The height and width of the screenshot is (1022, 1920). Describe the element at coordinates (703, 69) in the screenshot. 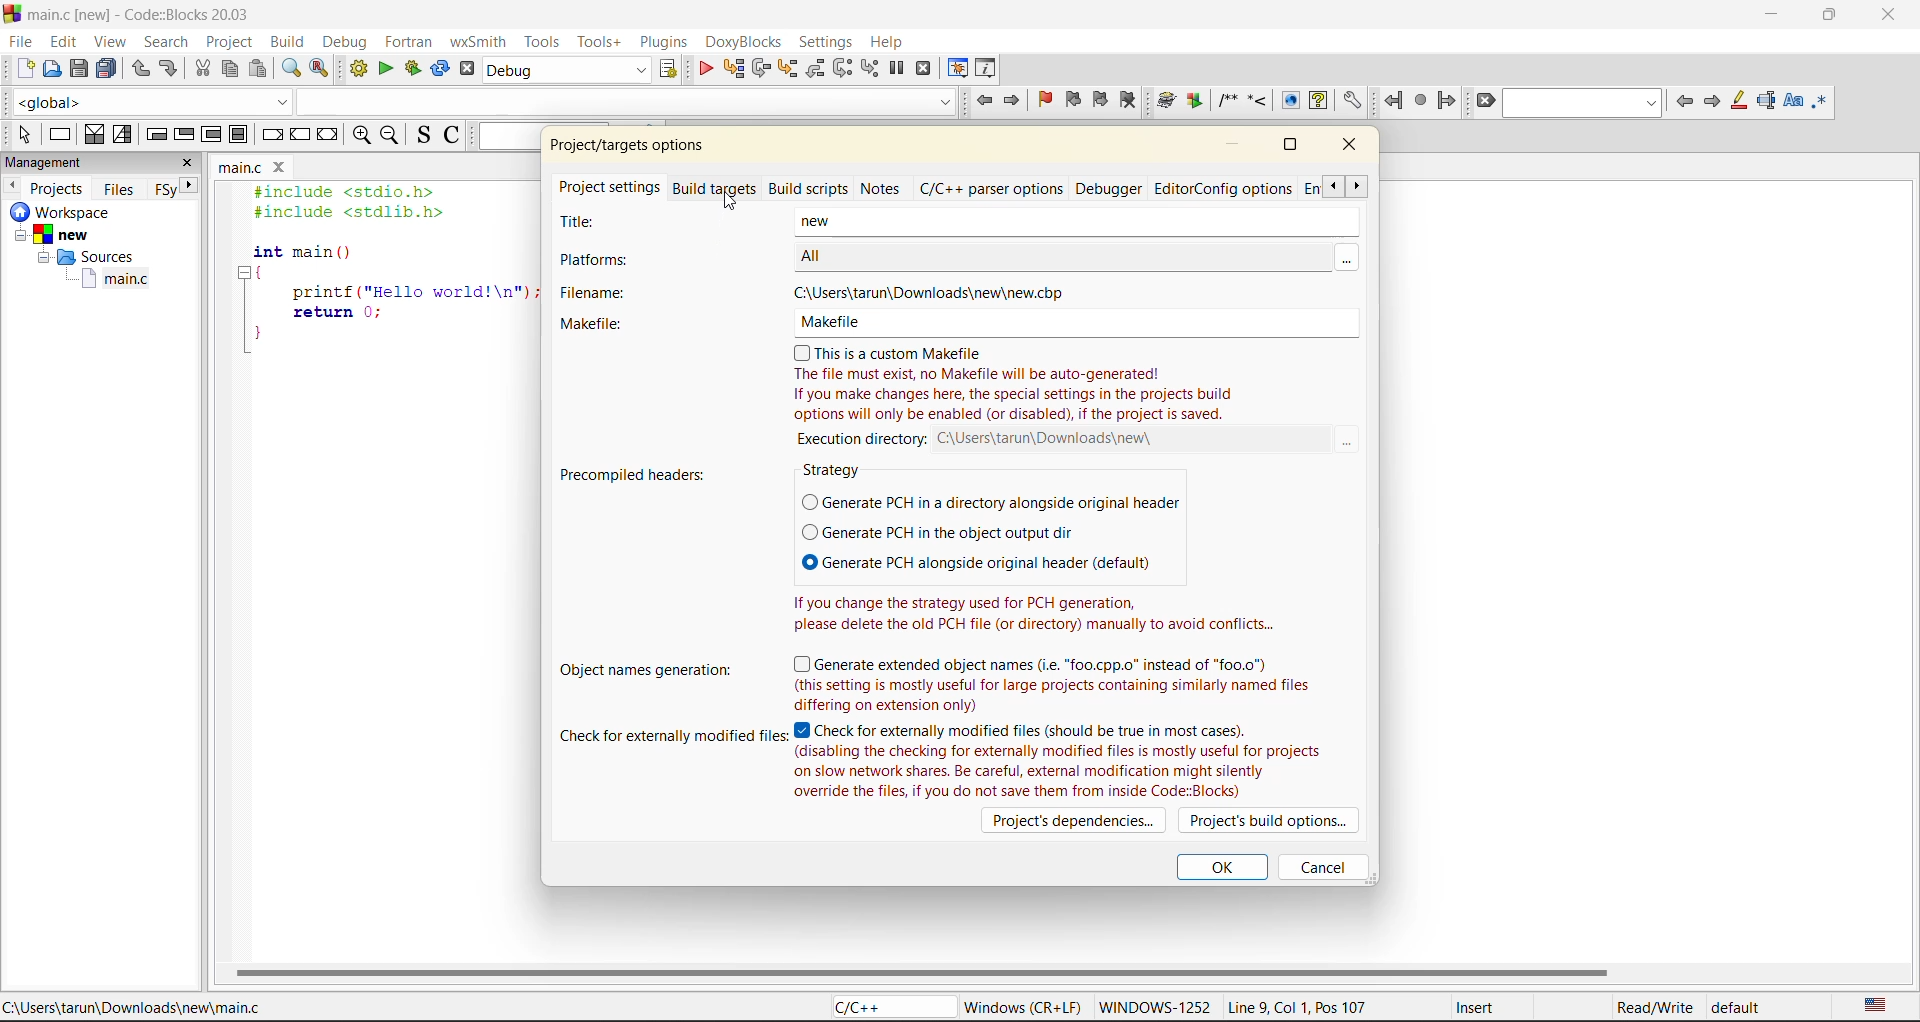

I see `debug` at that location.